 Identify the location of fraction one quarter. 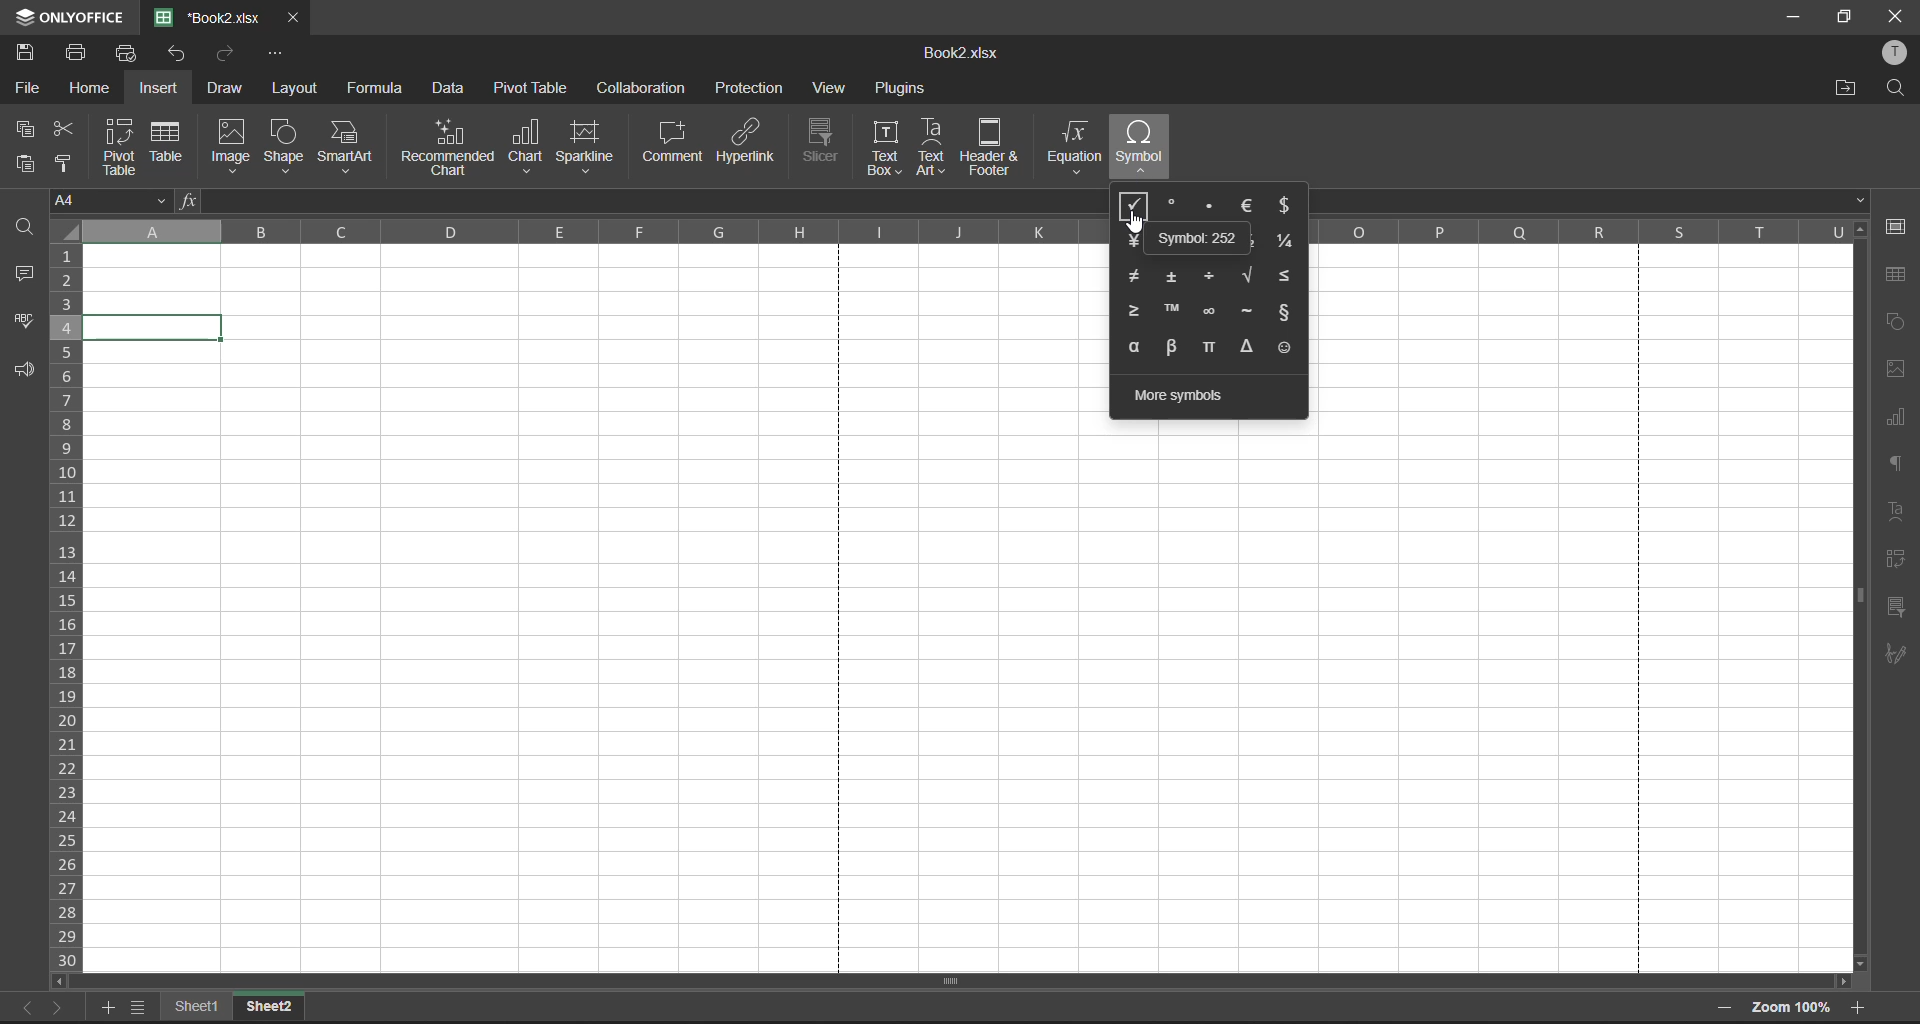
(1286, 240).